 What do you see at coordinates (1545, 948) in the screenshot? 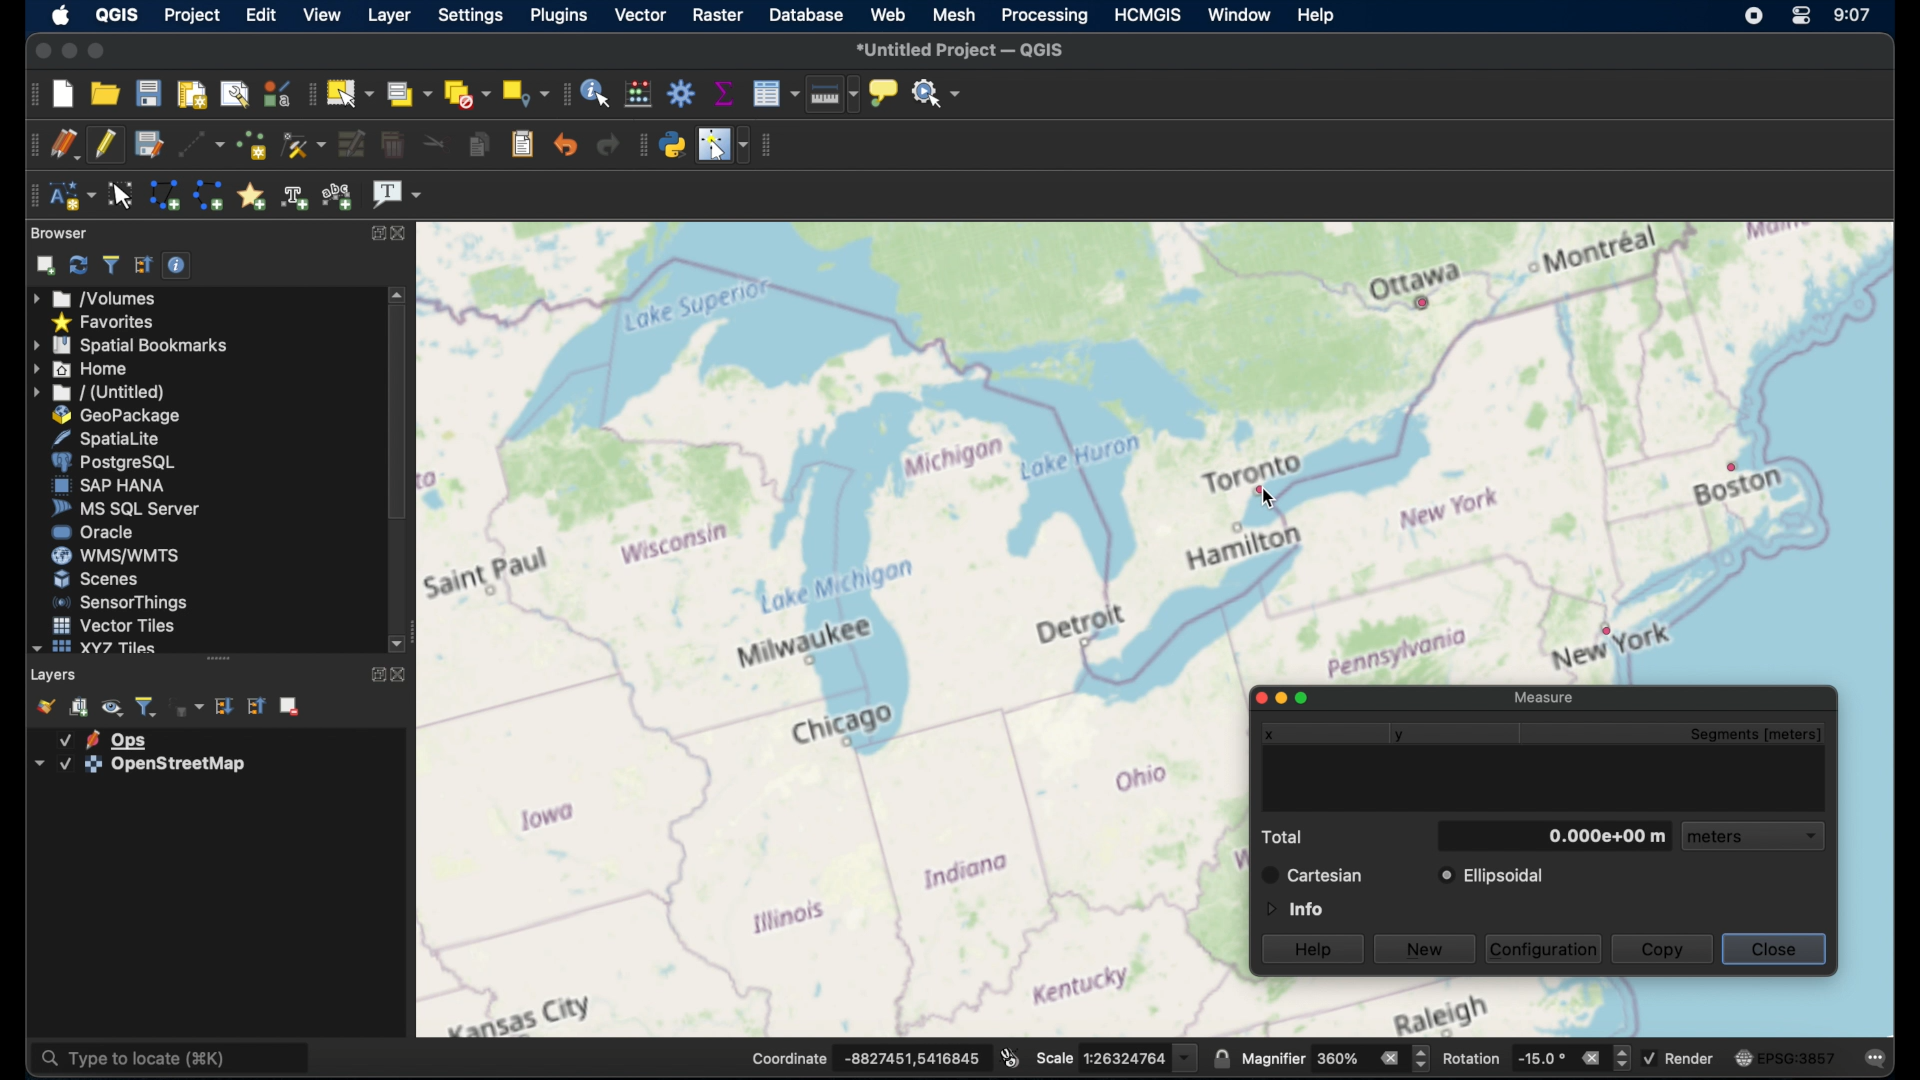
I see `configuration` at bounding box center [1545, 948].